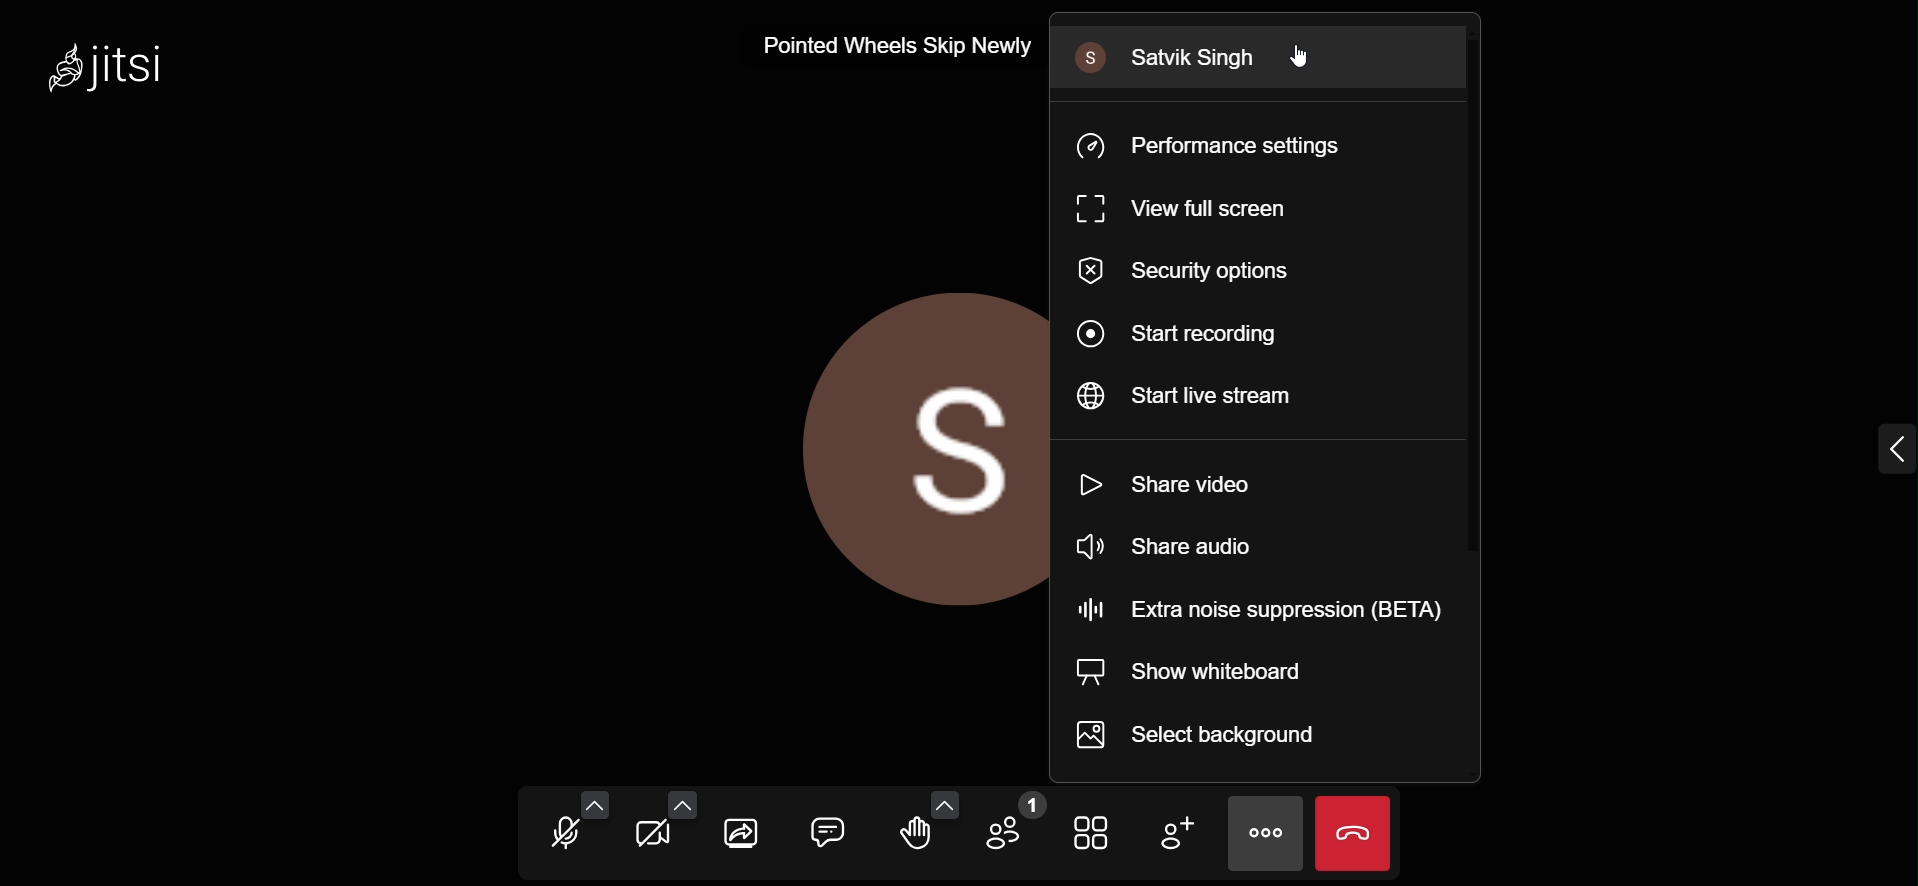 This screenshot has width=1918, height=886. Describe the element at coordinates (685, 803) in the screenshot. I see `video setting` at that location.